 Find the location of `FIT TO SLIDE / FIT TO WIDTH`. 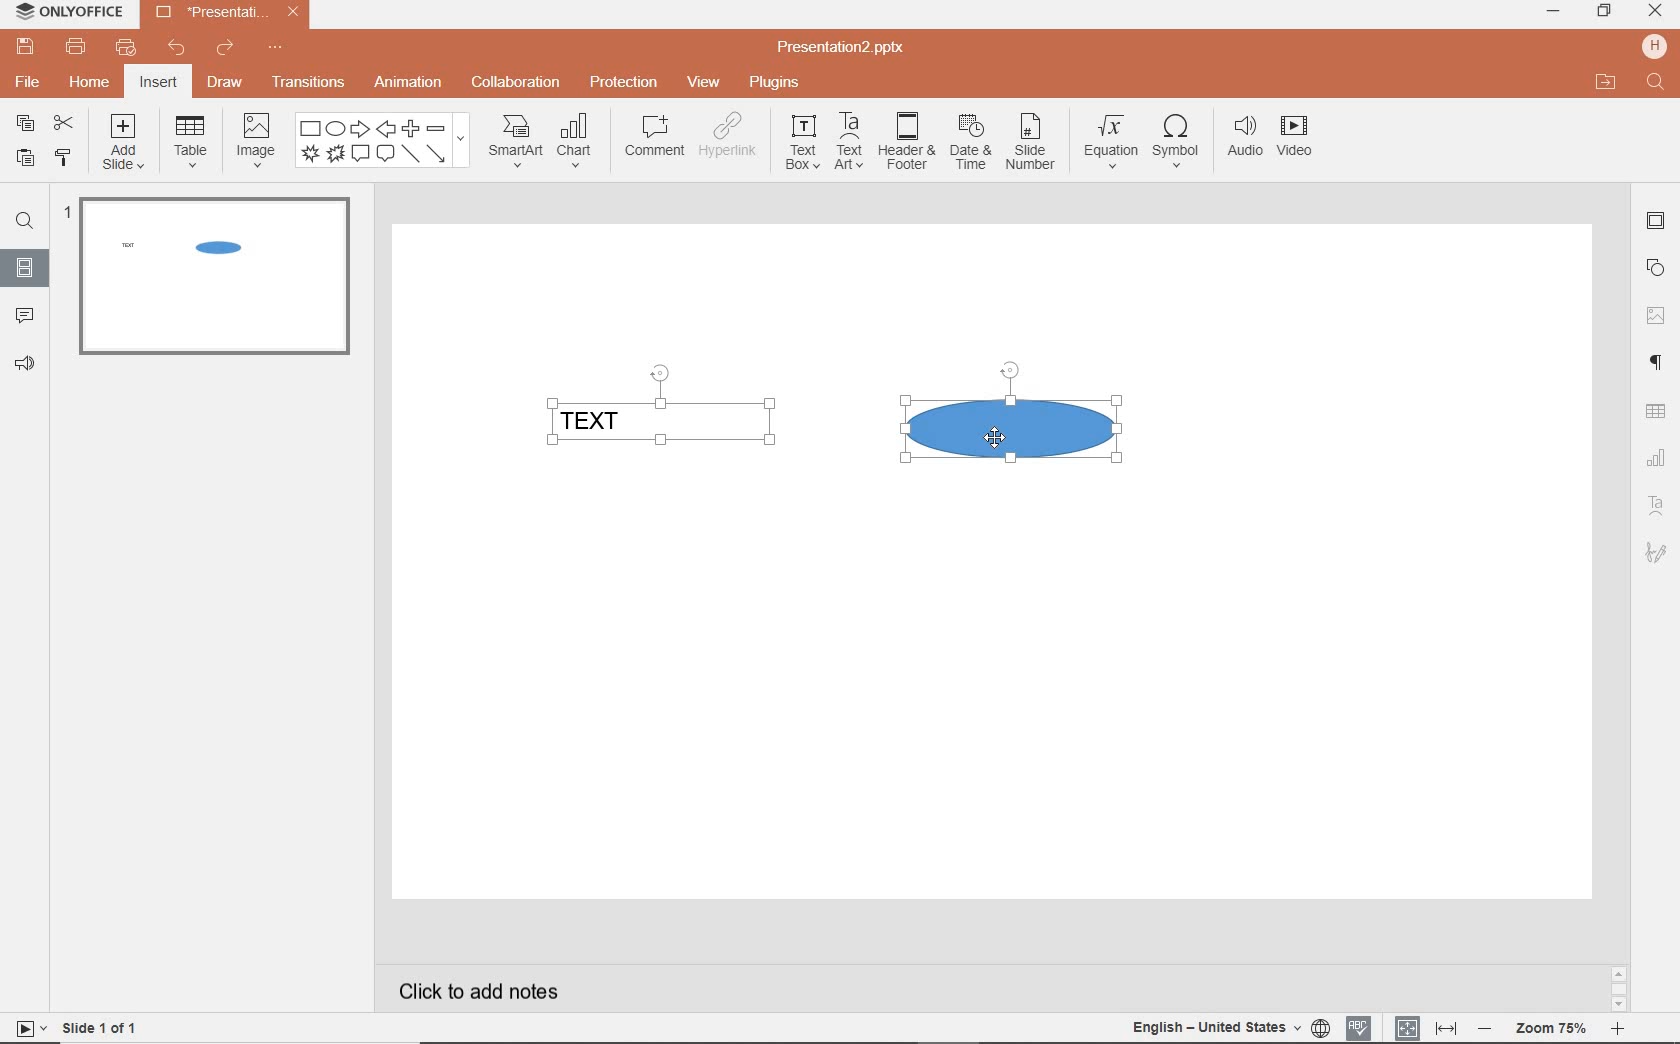

FIT TO SLIDE / FIT TO WIDTH is located at coordinates (1427, 1026).